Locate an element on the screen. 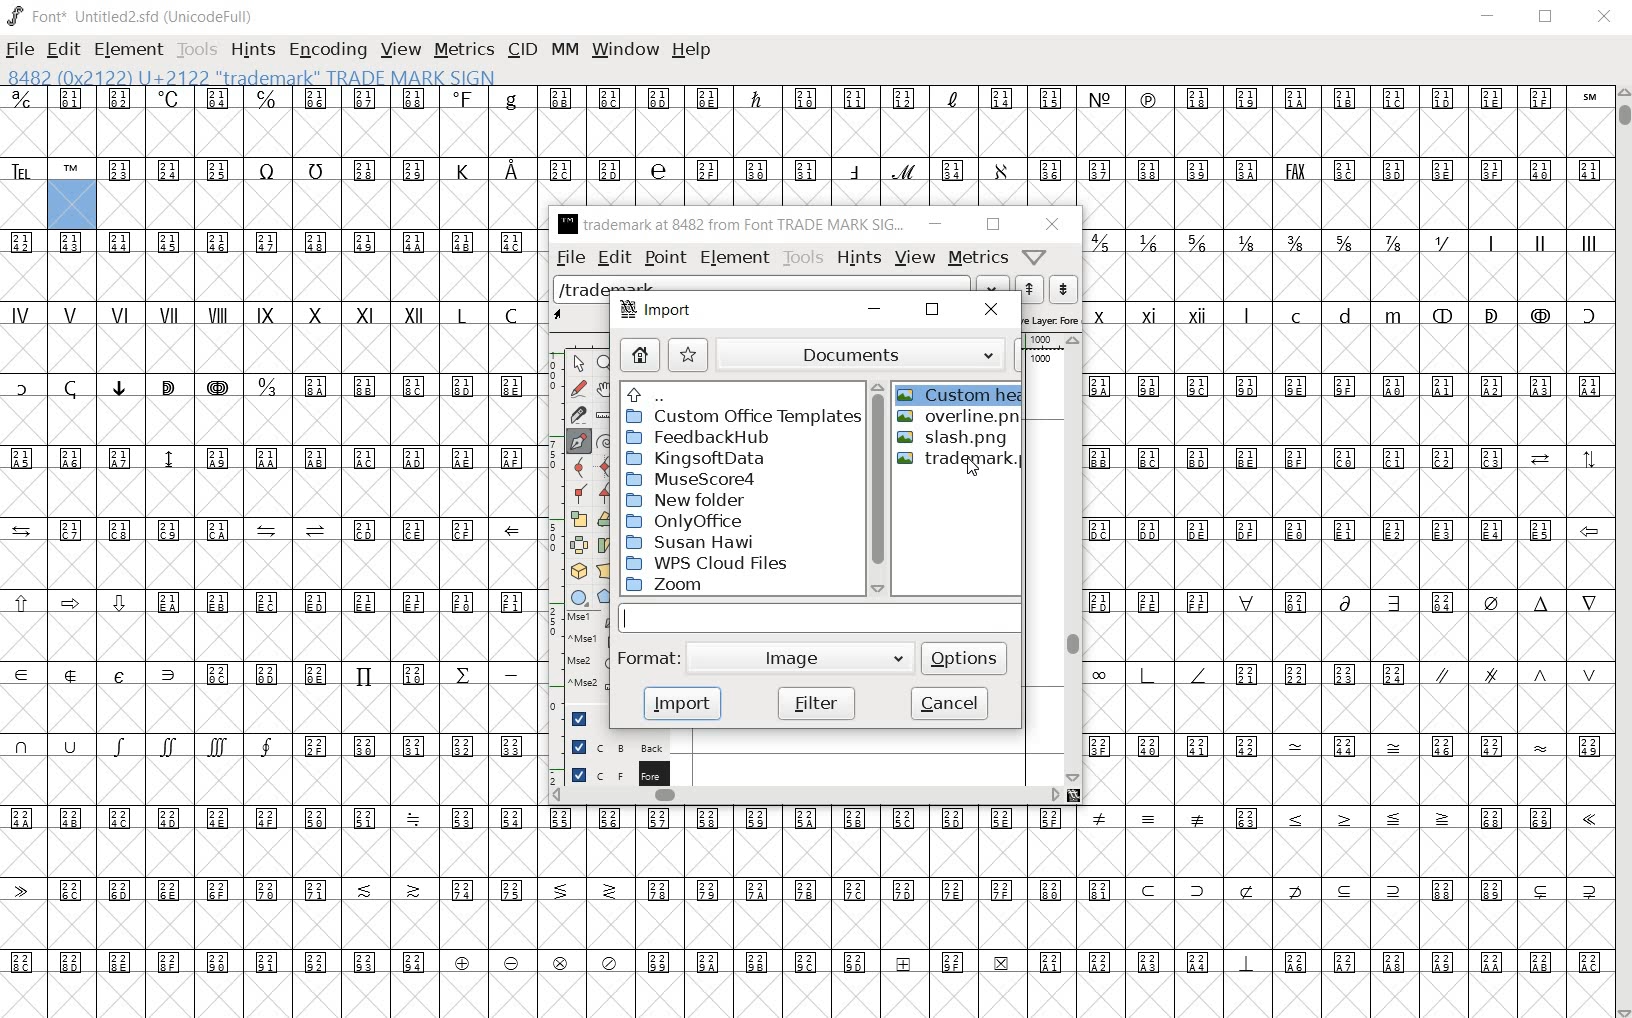 This screenshot has width=1632, height=1018. SCROLLBAR is located at coordinates (1622, 553).